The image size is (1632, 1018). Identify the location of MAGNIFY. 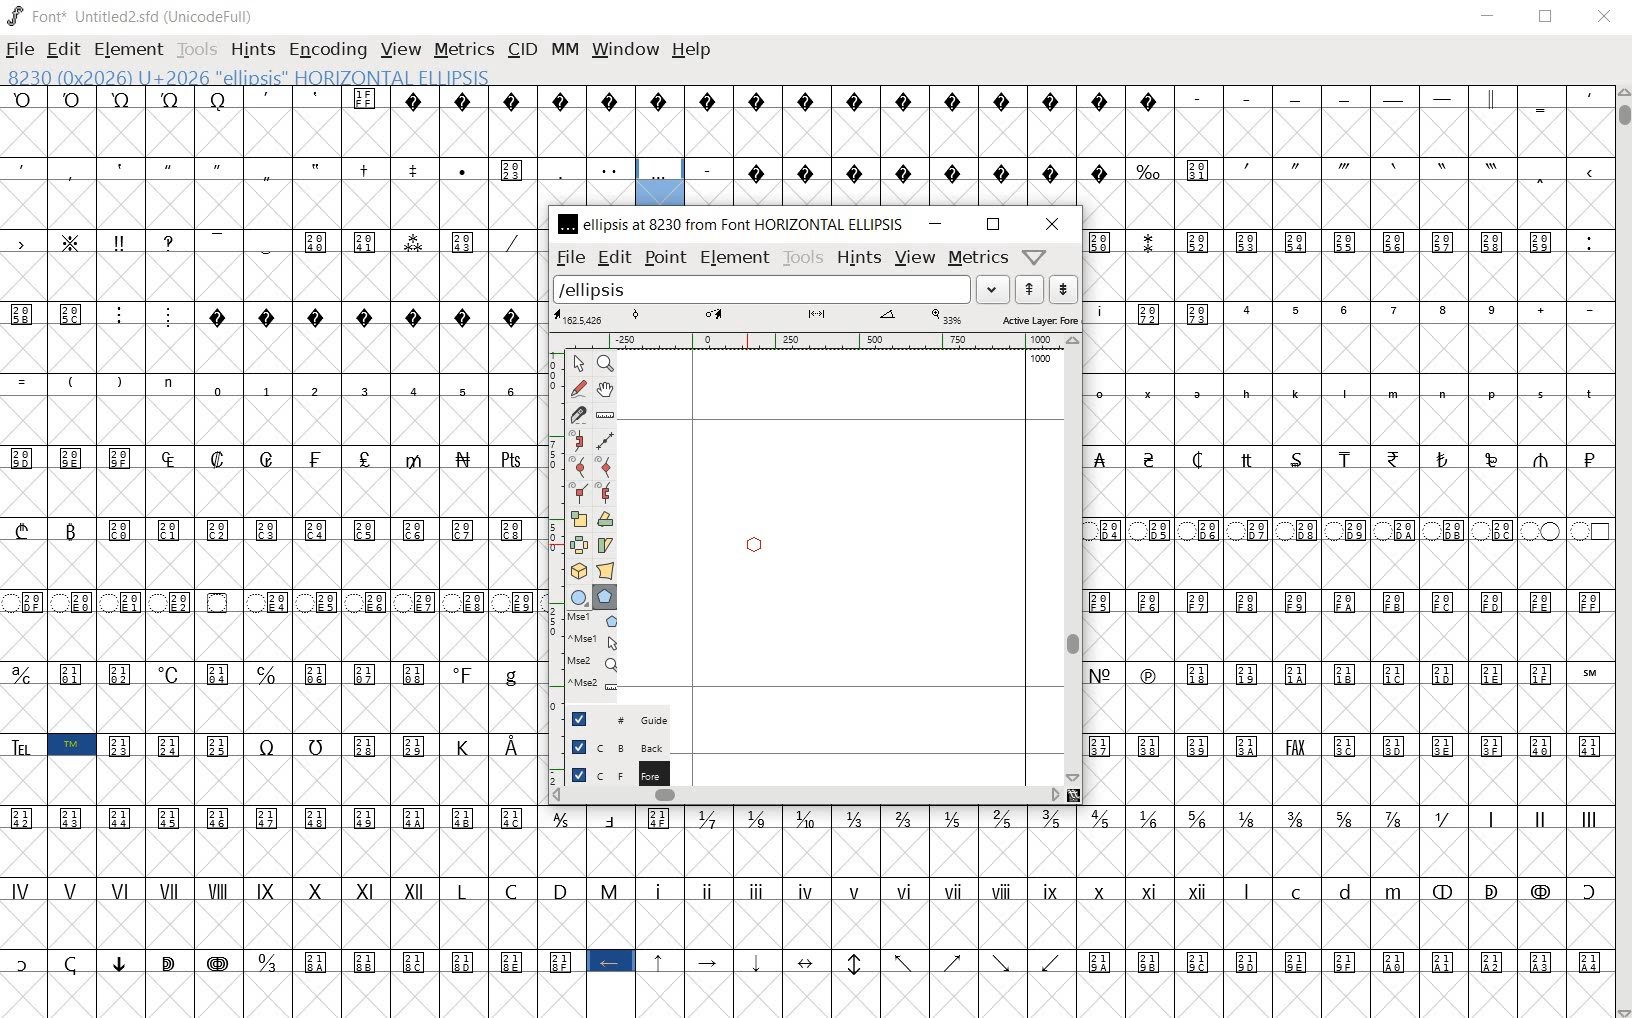
(605, 364).